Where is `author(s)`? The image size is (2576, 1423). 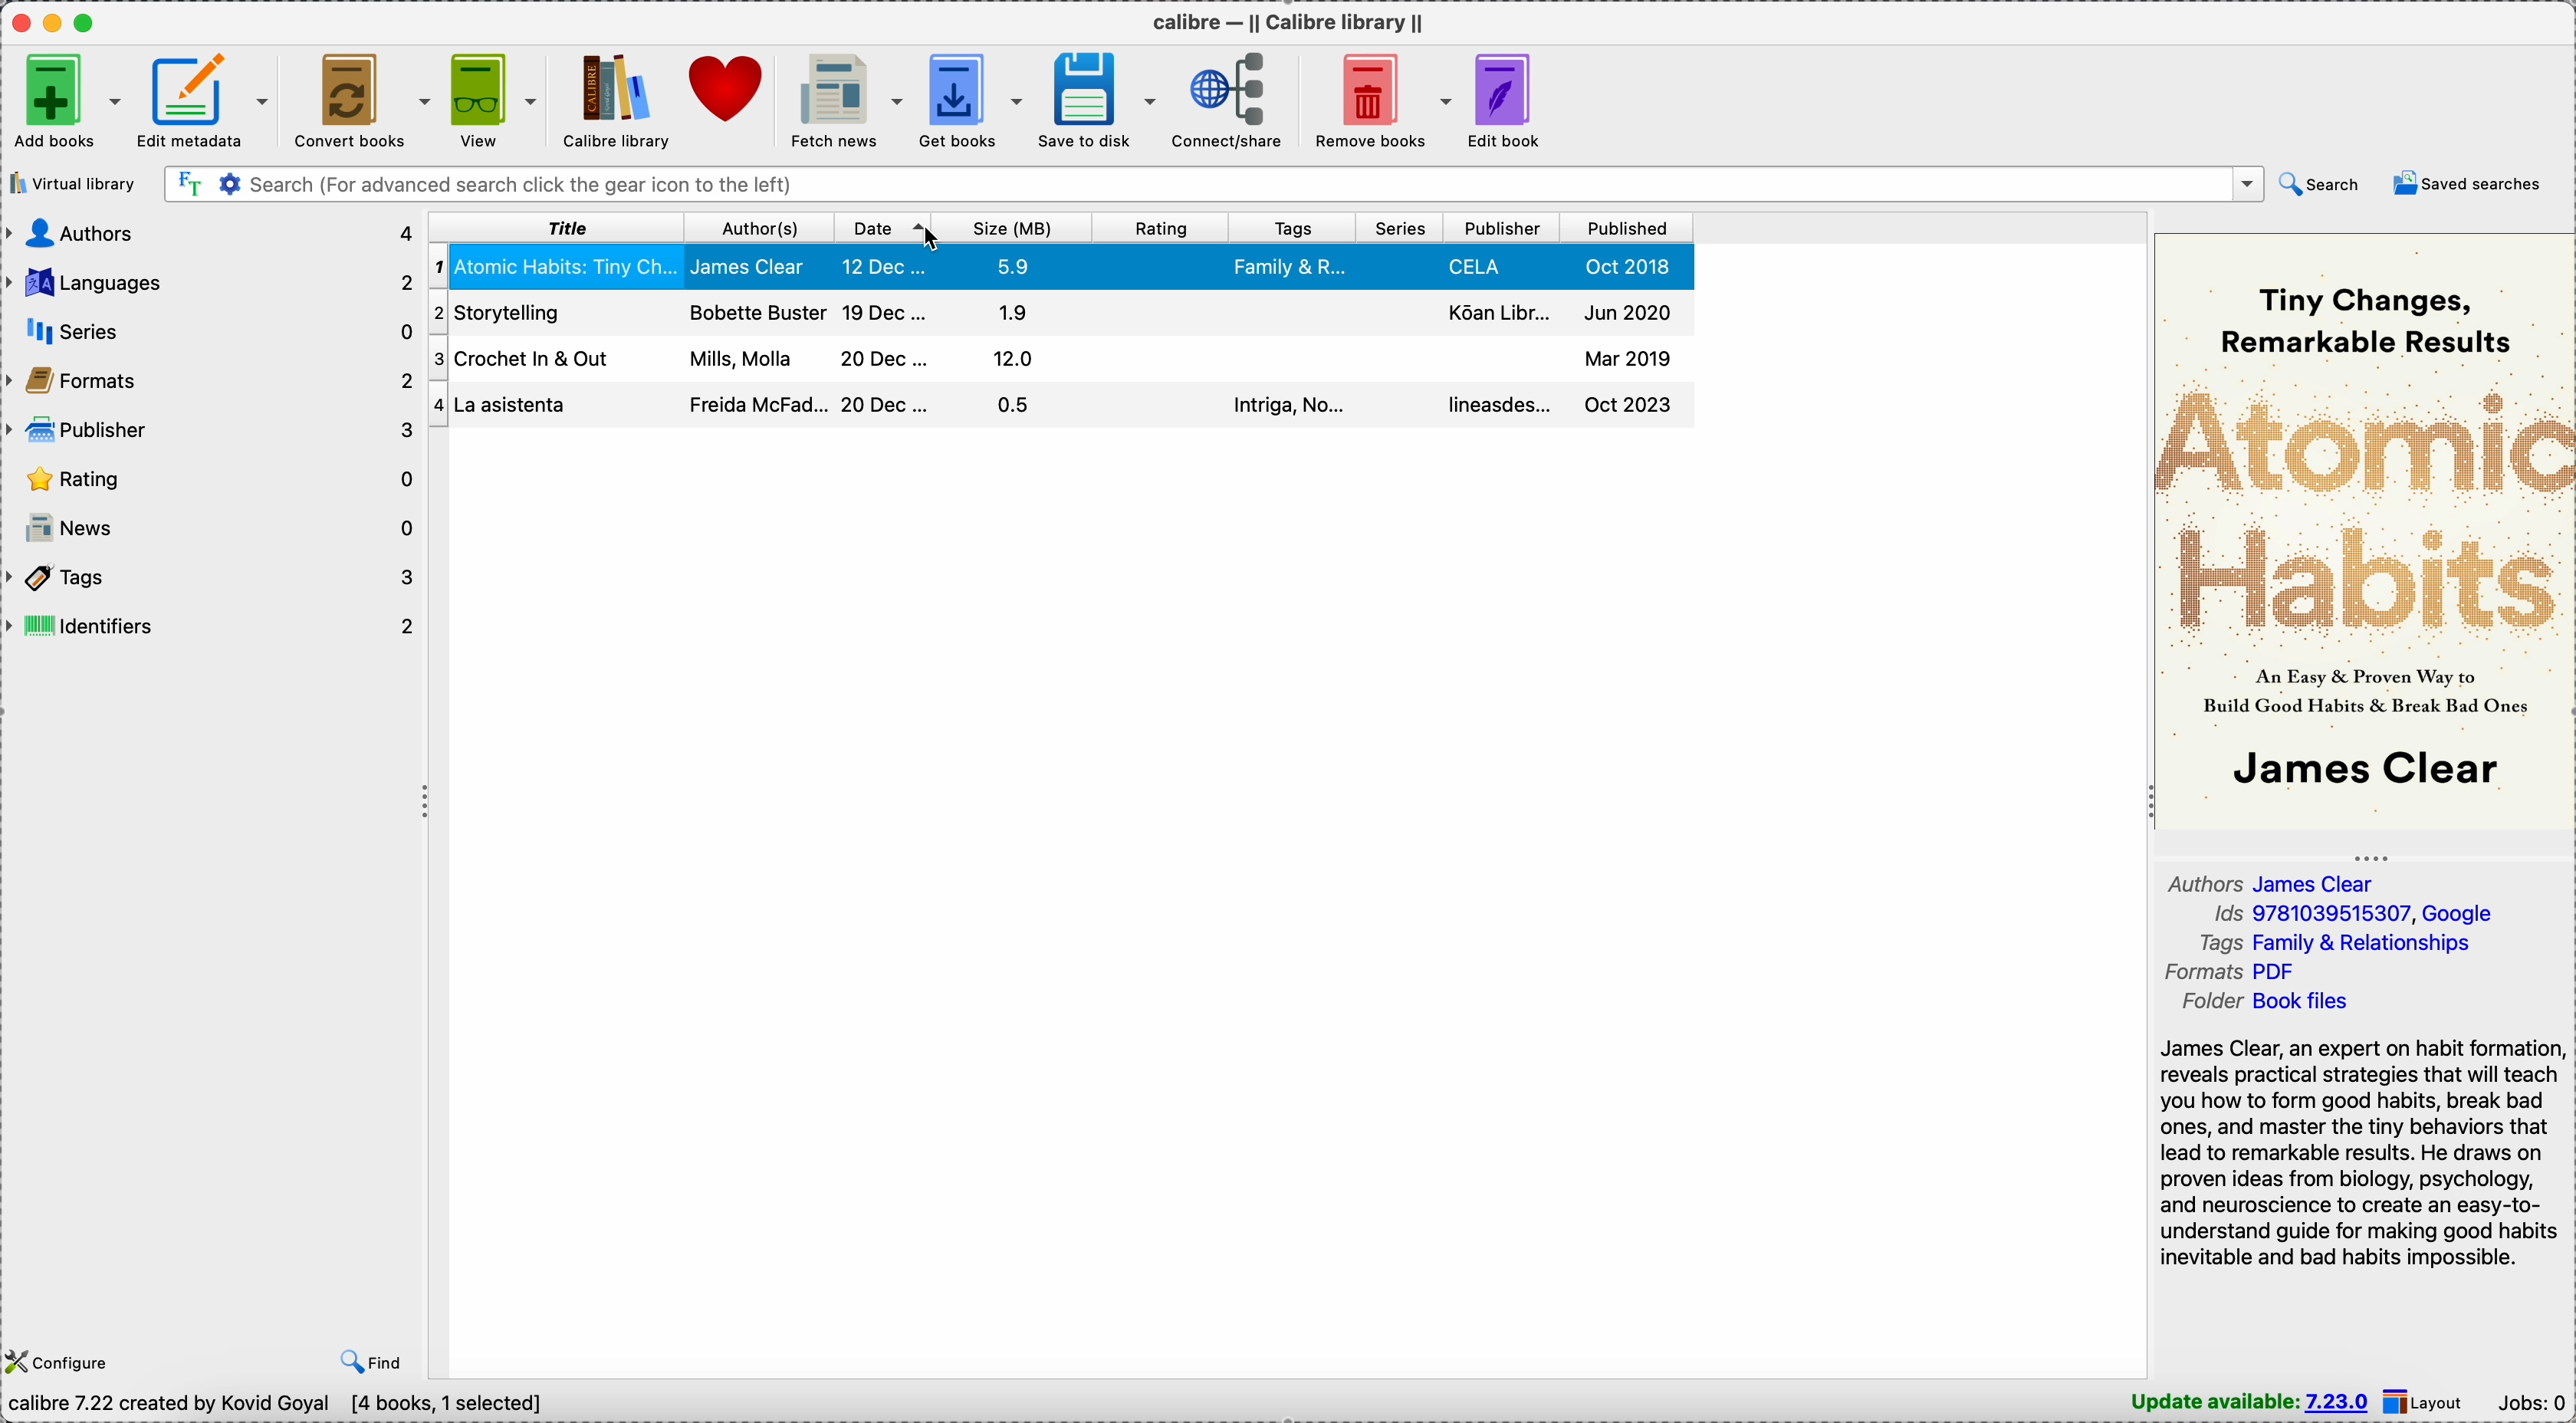
author(s) is located at coordinates (757, 230).